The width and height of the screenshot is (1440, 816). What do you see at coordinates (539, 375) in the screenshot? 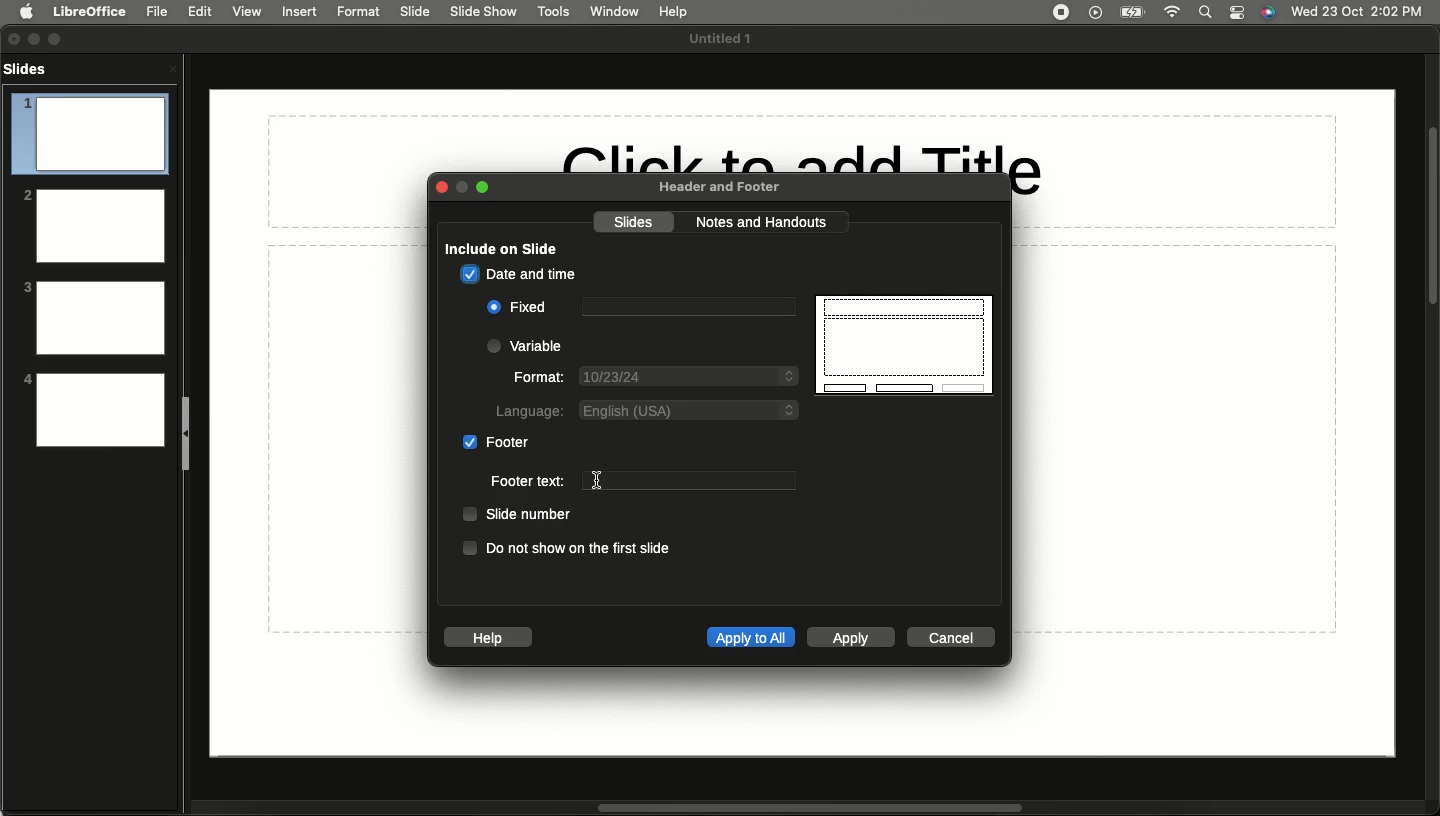
I see `Format` at bounding box center [539, 375].